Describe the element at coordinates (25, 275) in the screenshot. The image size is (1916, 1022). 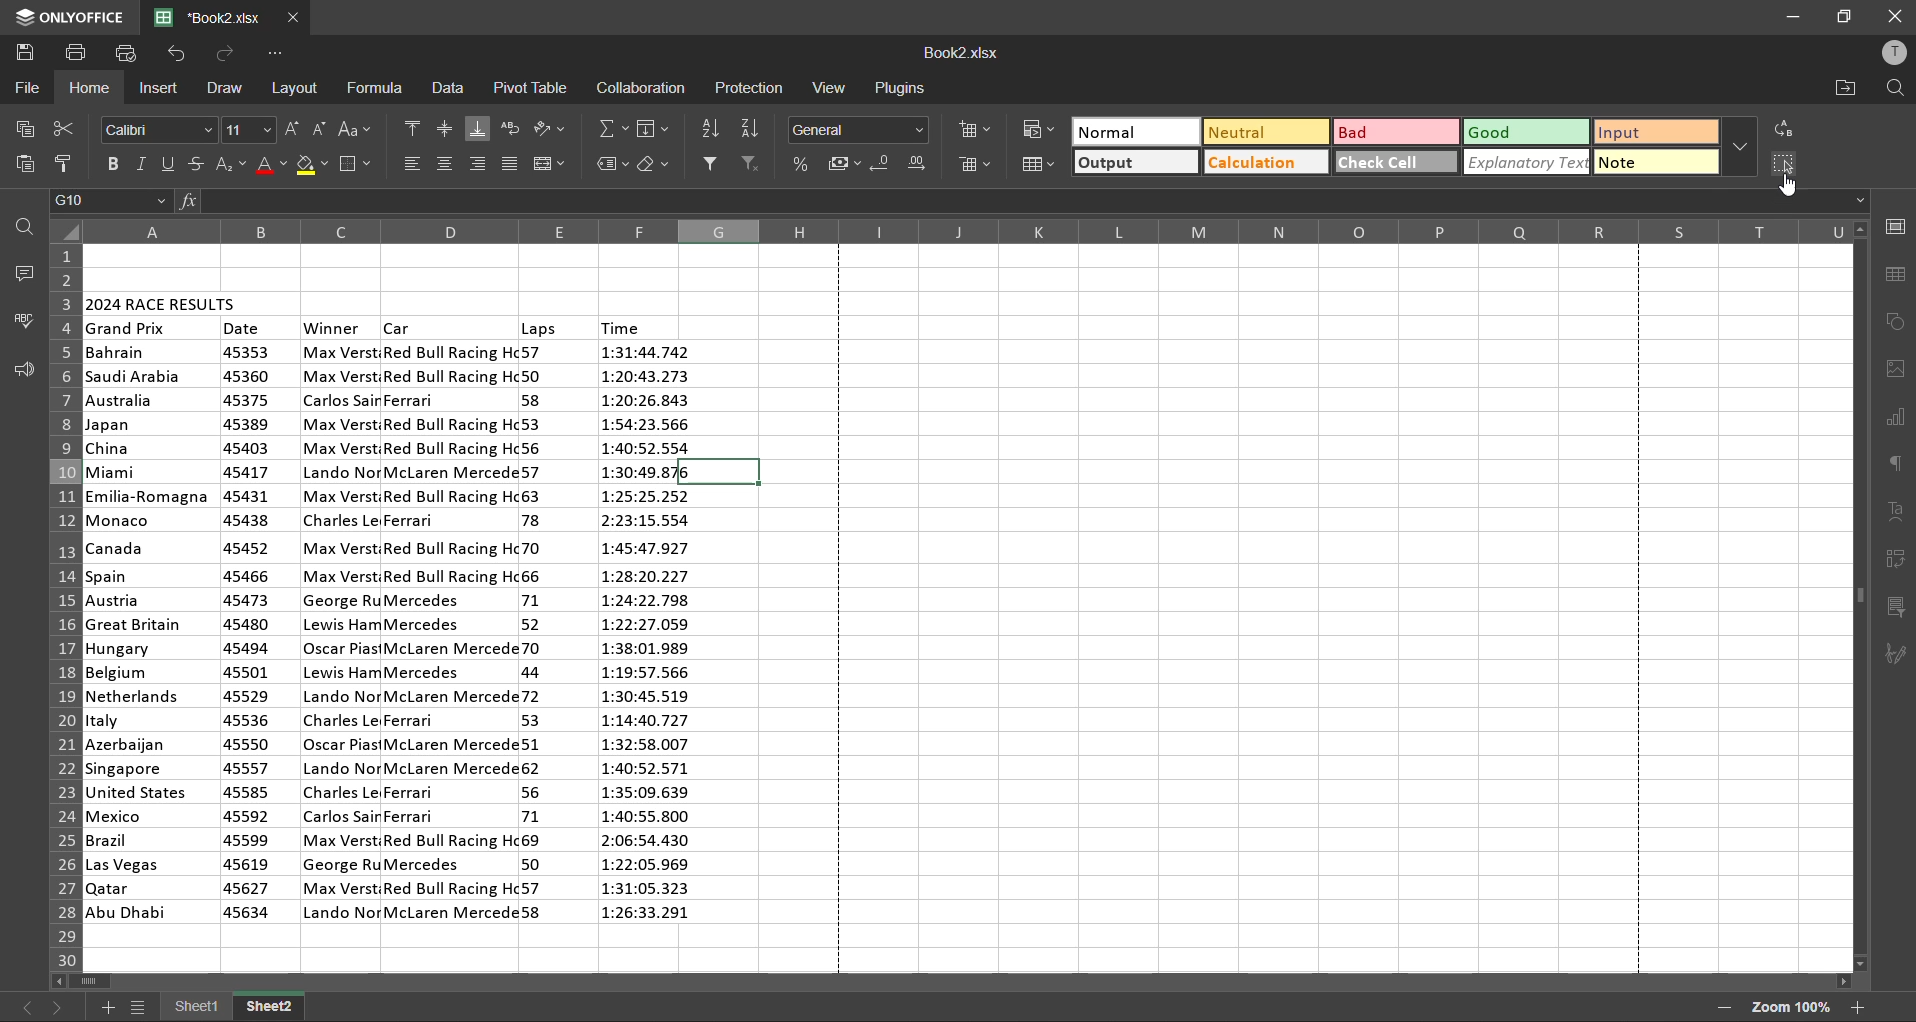
I see `comments` at that location.